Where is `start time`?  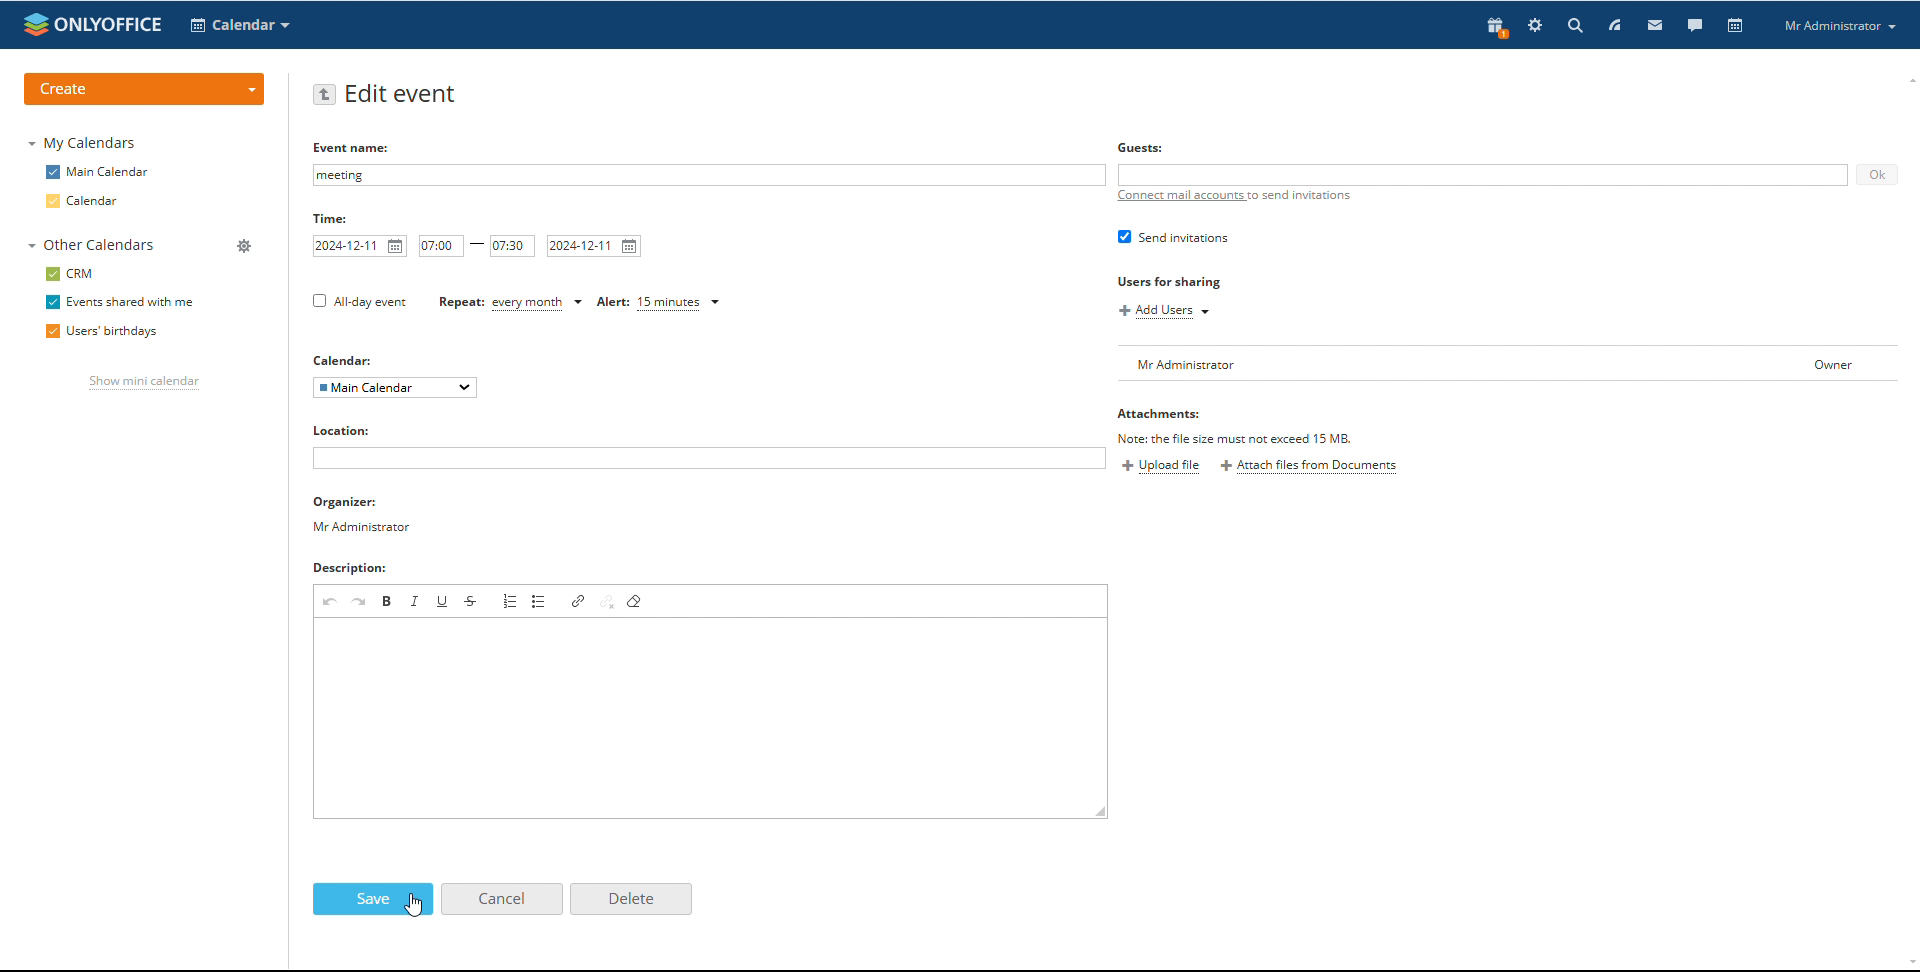 start time is located at coordinates (441, 245).